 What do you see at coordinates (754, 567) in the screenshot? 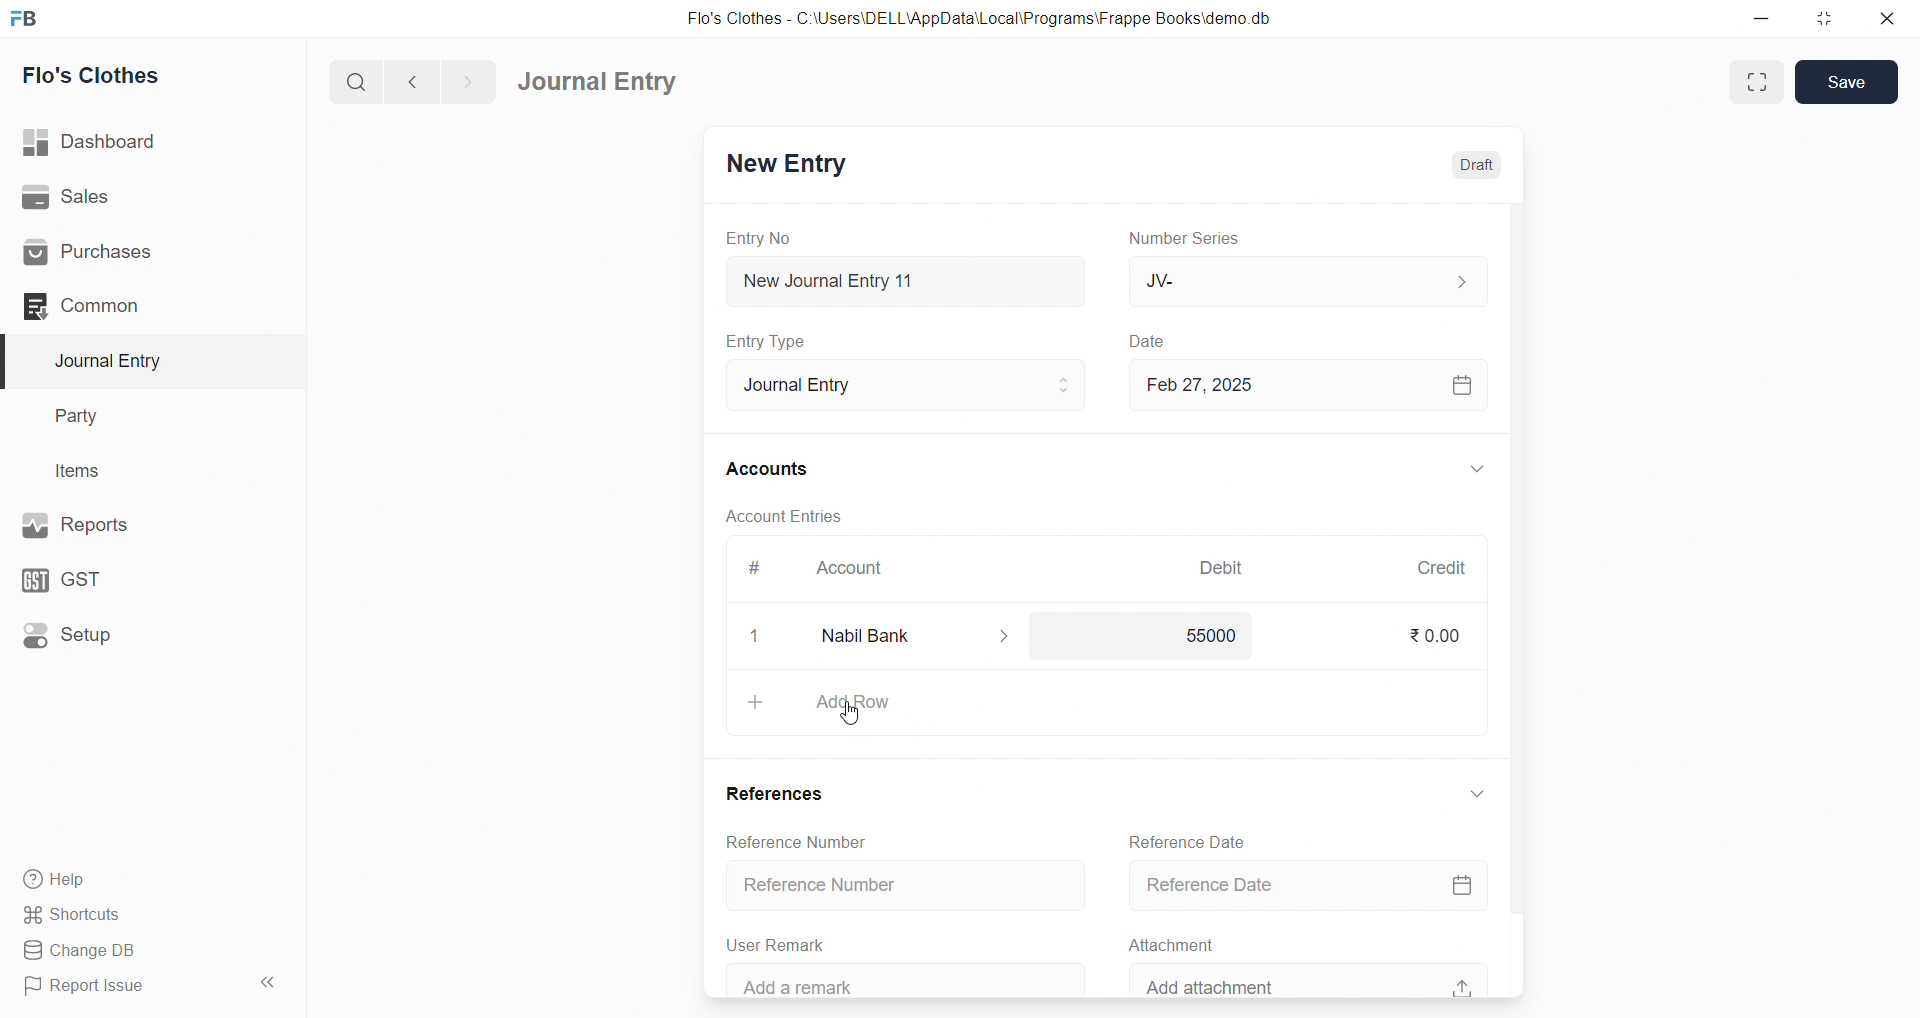
I see `#` at bounding box center [754, 567].